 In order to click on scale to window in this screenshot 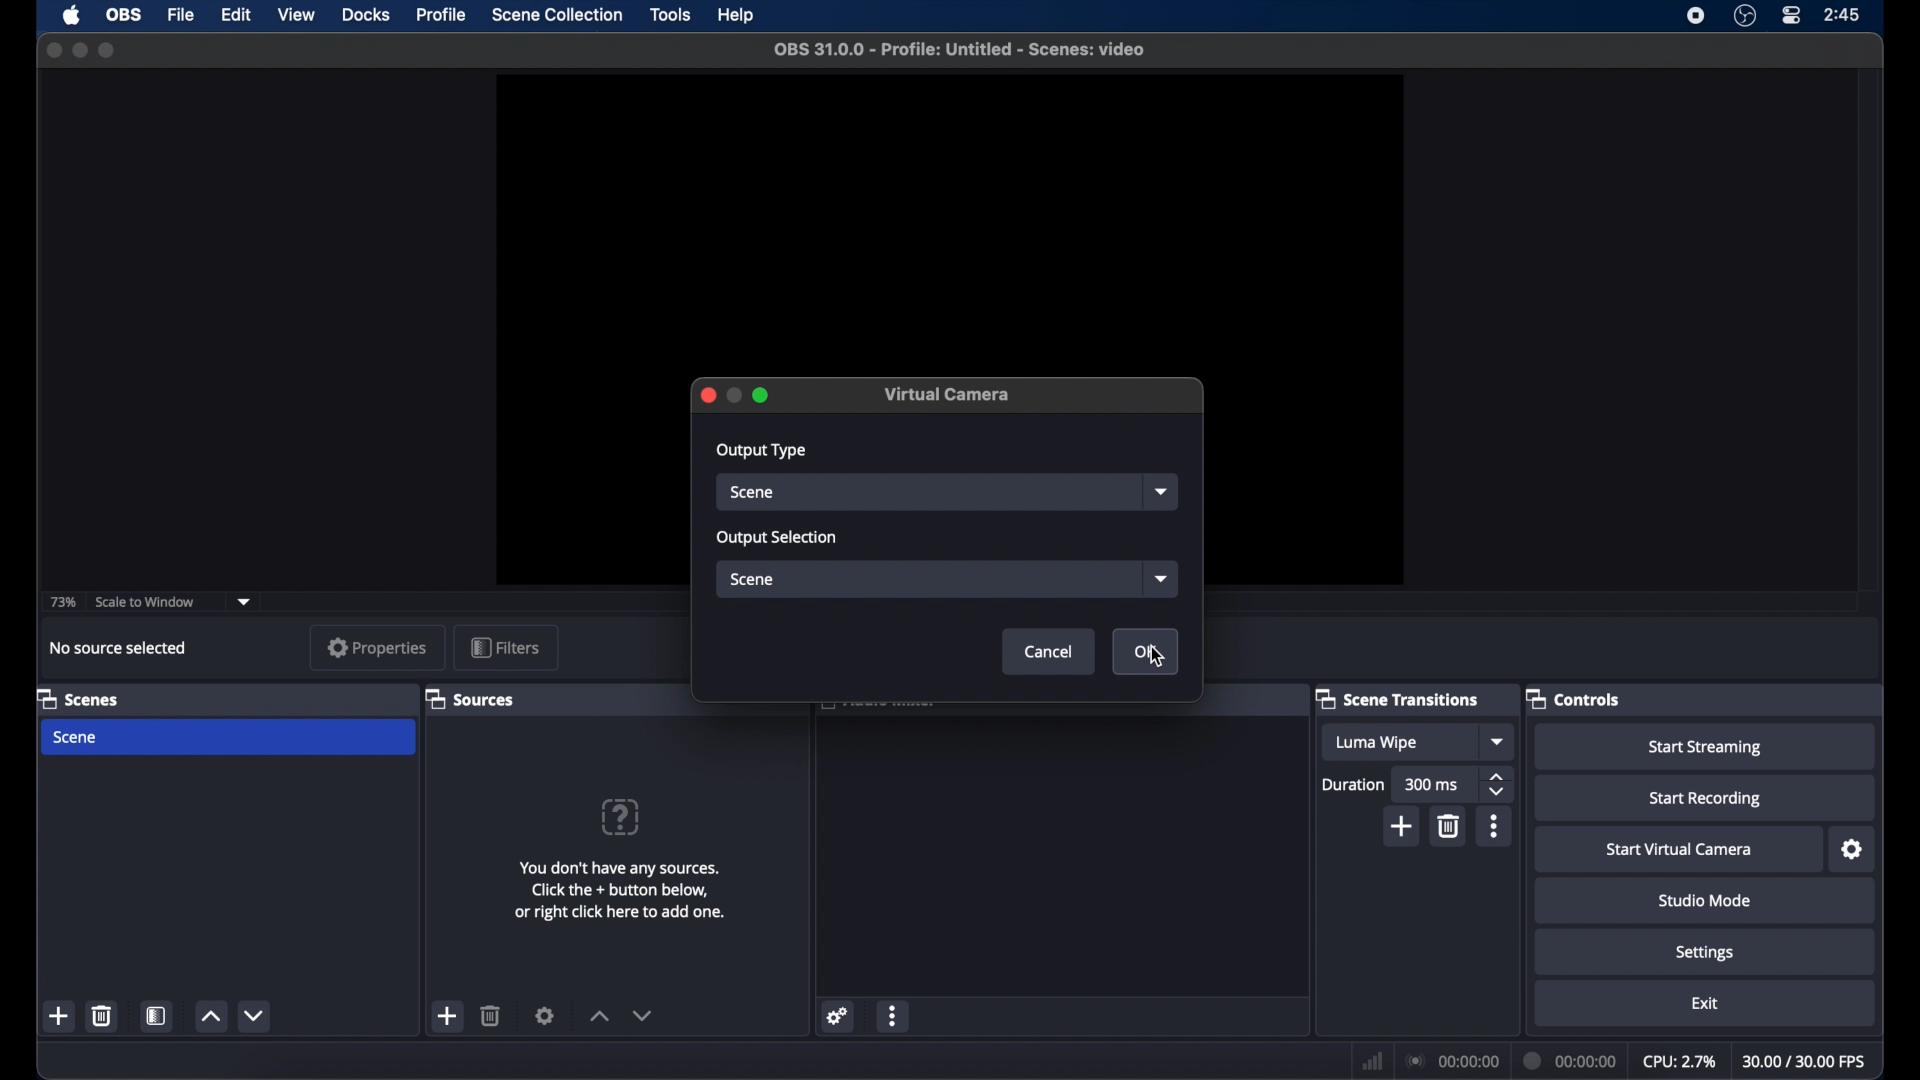, I will do `click(145, 601)`.